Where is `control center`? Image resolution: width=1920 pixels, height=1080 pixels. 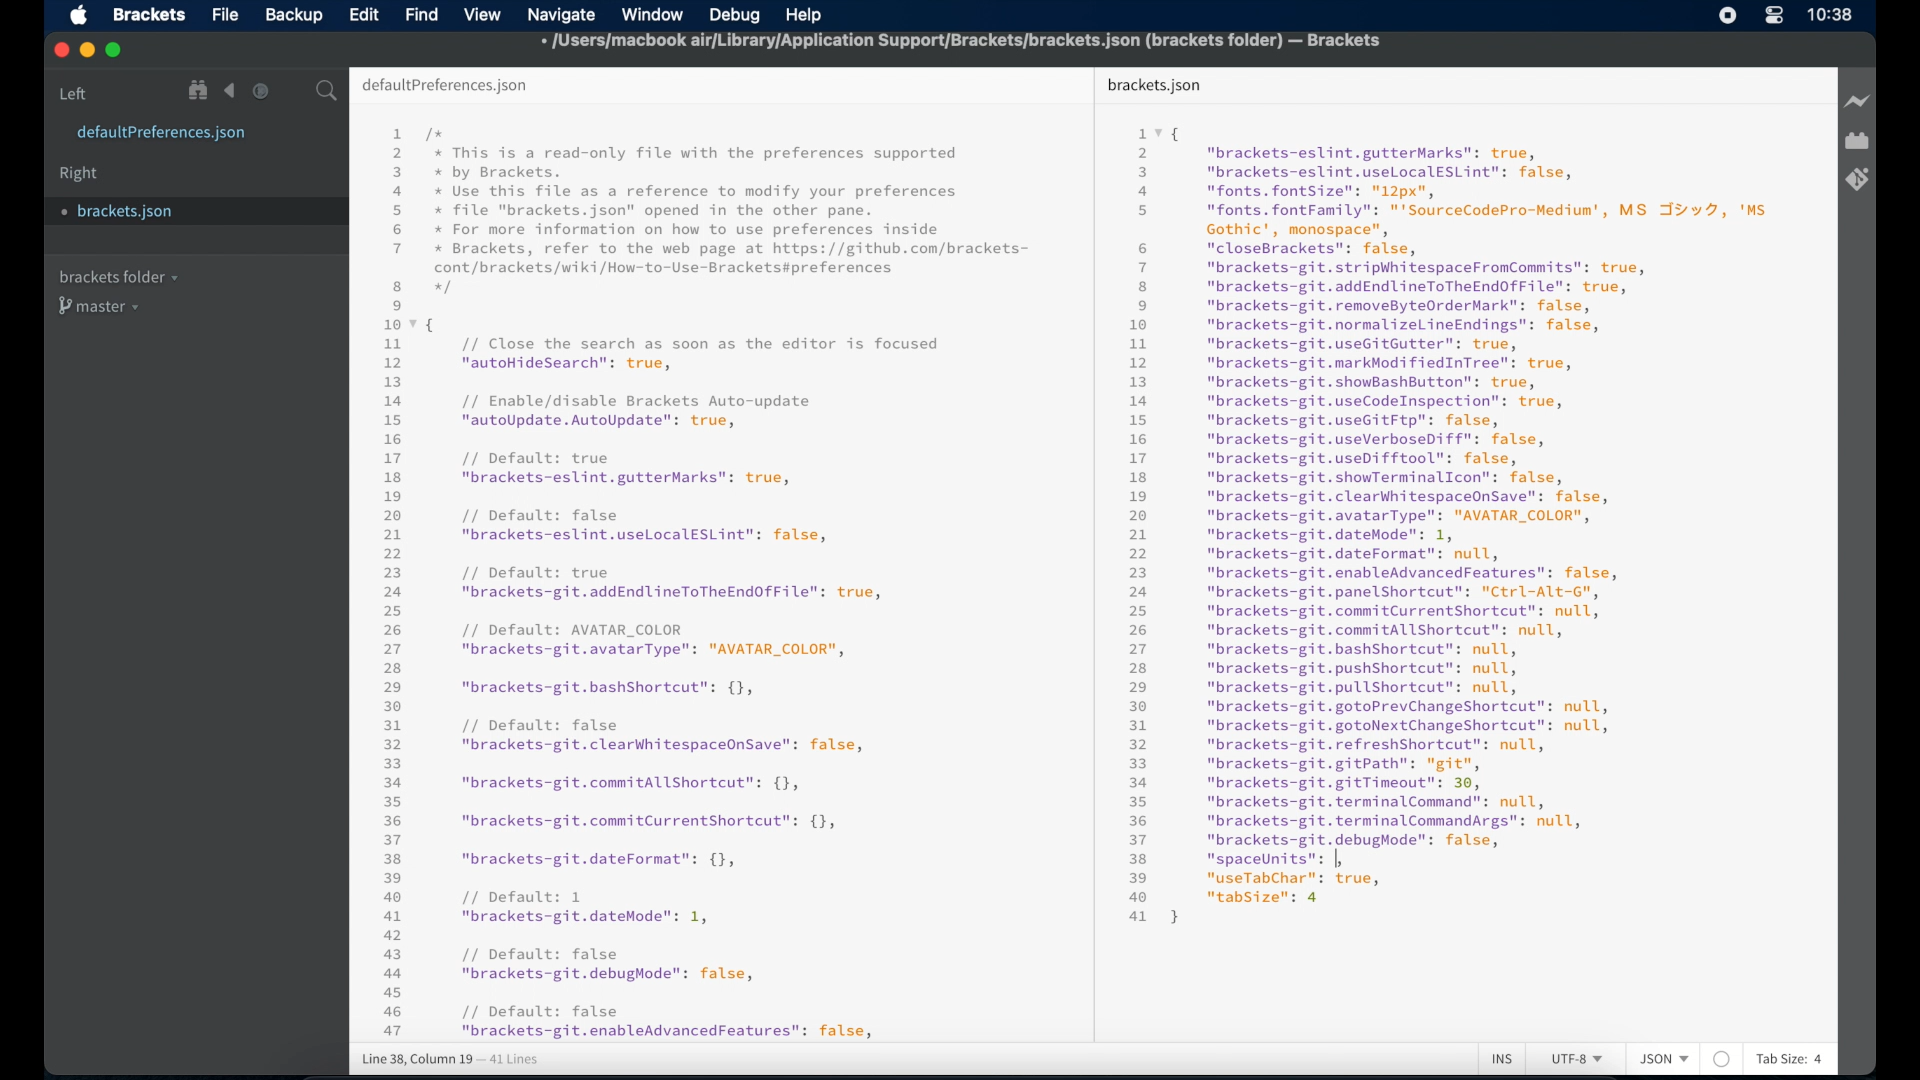 control center is located at coordinates (1773, 15).